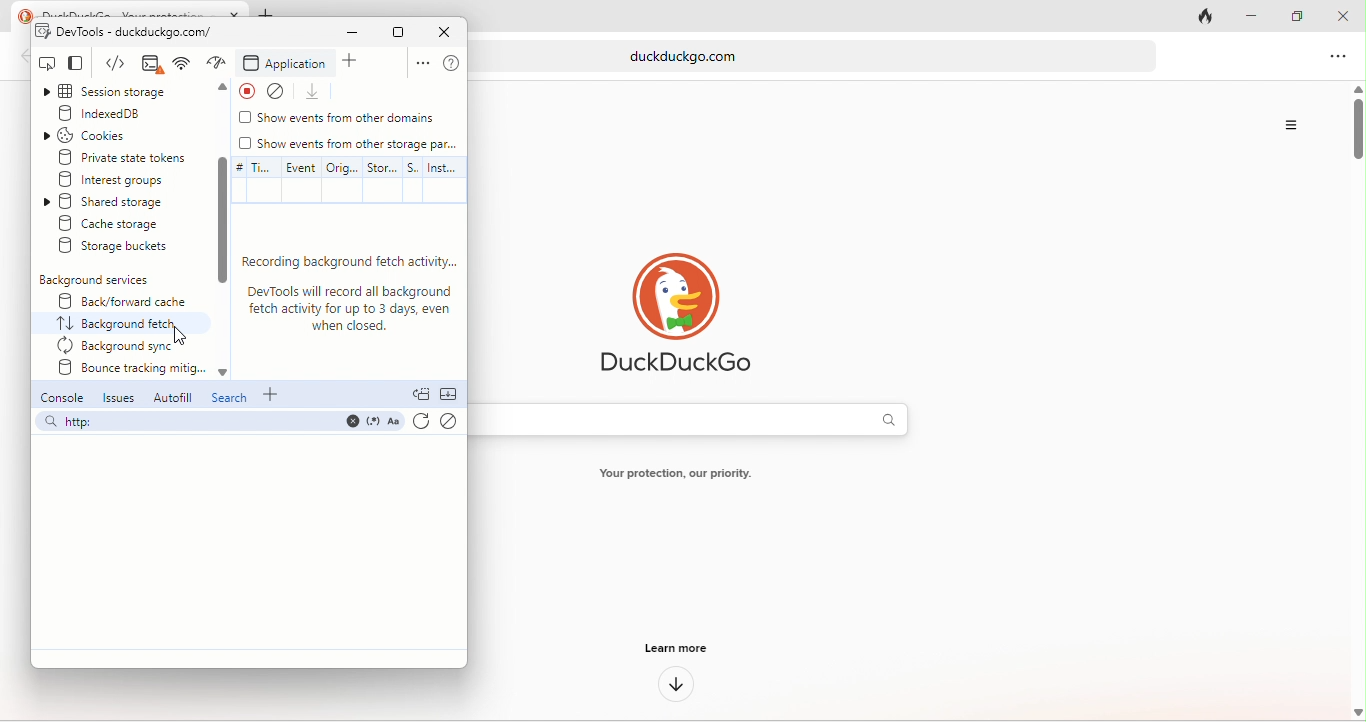  What do you see at coordinates (700, 419) in the screenshot?
I see `search bar` at bounding box center [700, 419].